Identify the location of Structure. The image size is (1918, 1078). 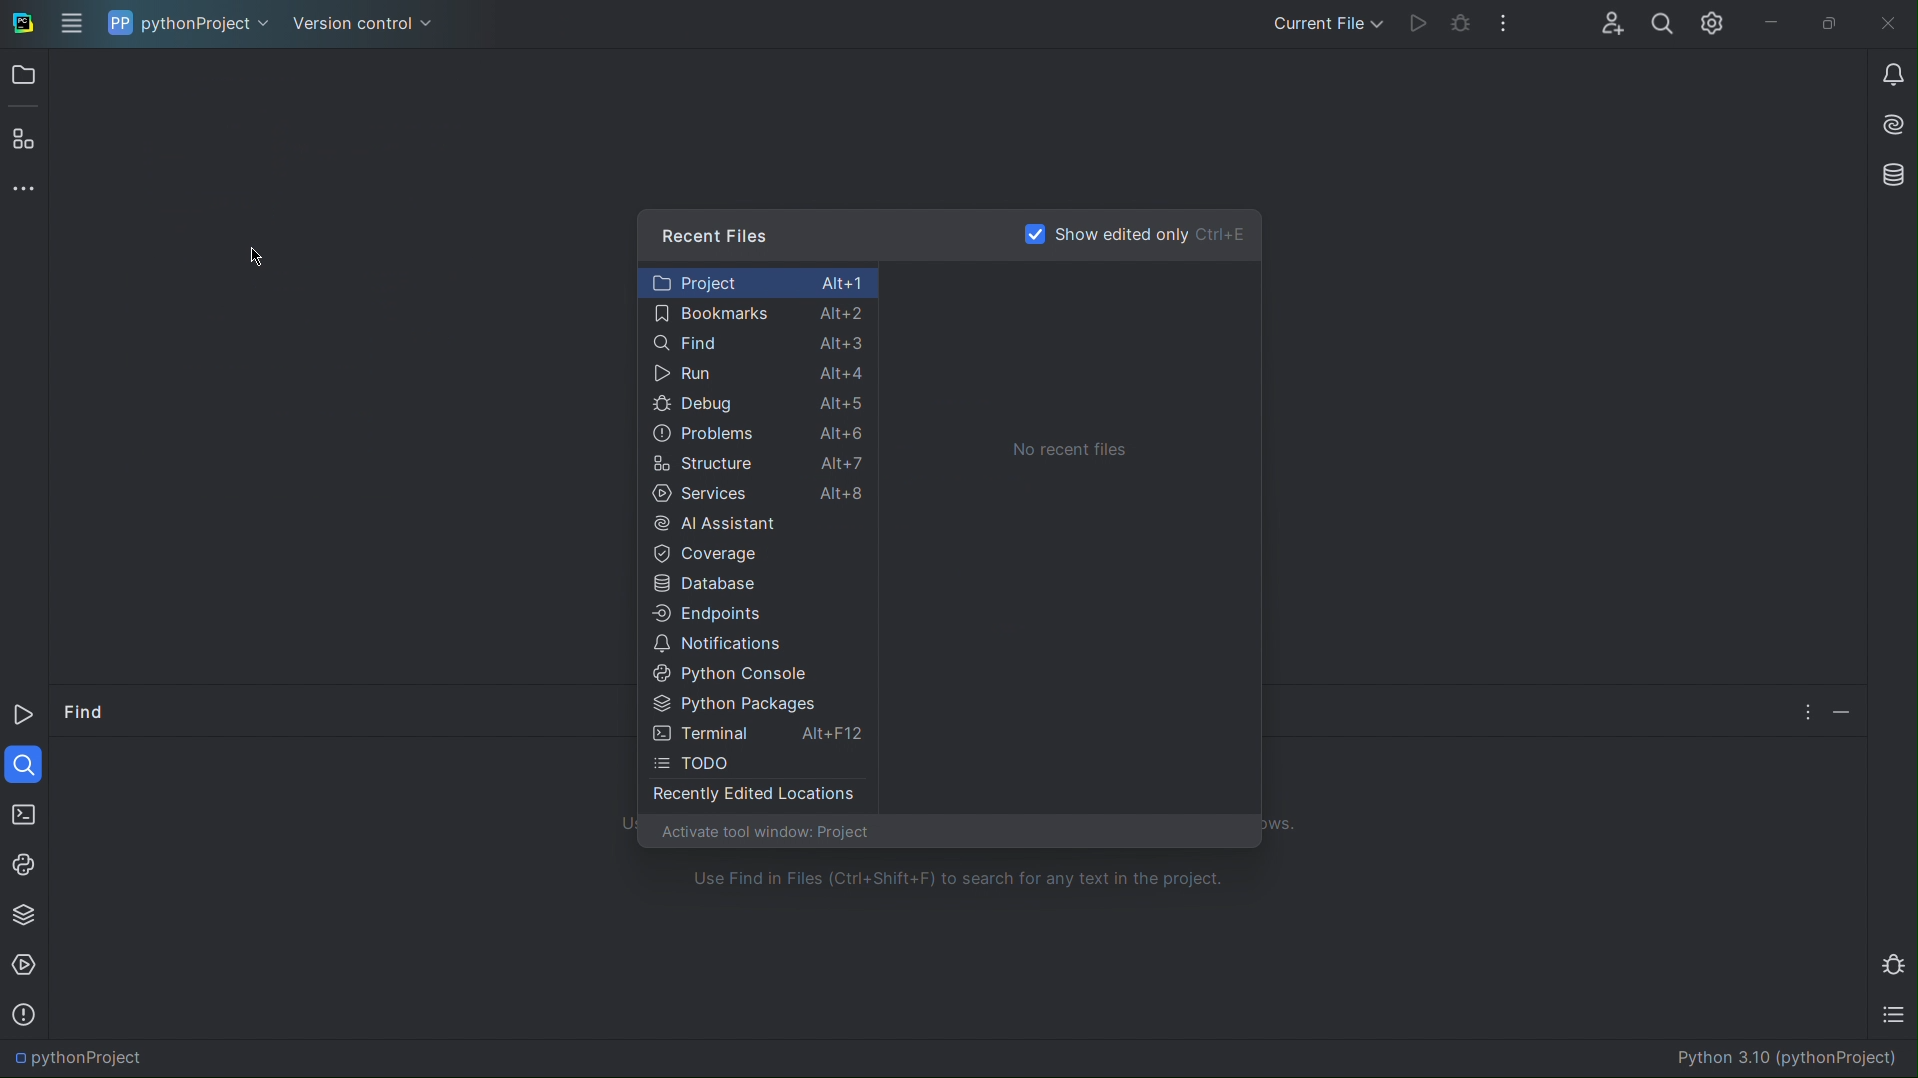
(759, 465).